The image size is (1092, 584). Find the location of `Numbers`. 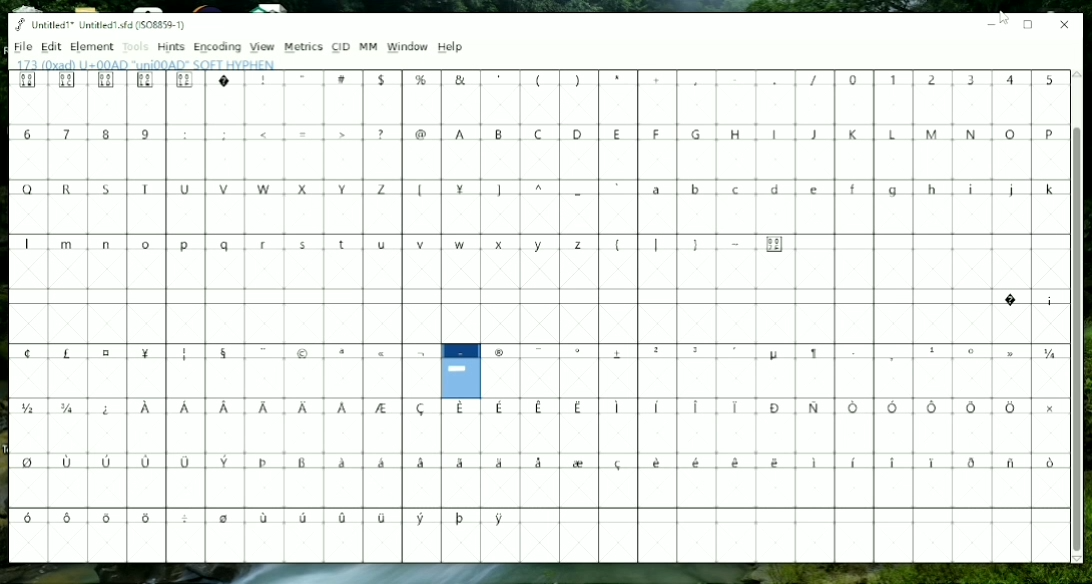

Numbers is located at coordinates (90, 134).